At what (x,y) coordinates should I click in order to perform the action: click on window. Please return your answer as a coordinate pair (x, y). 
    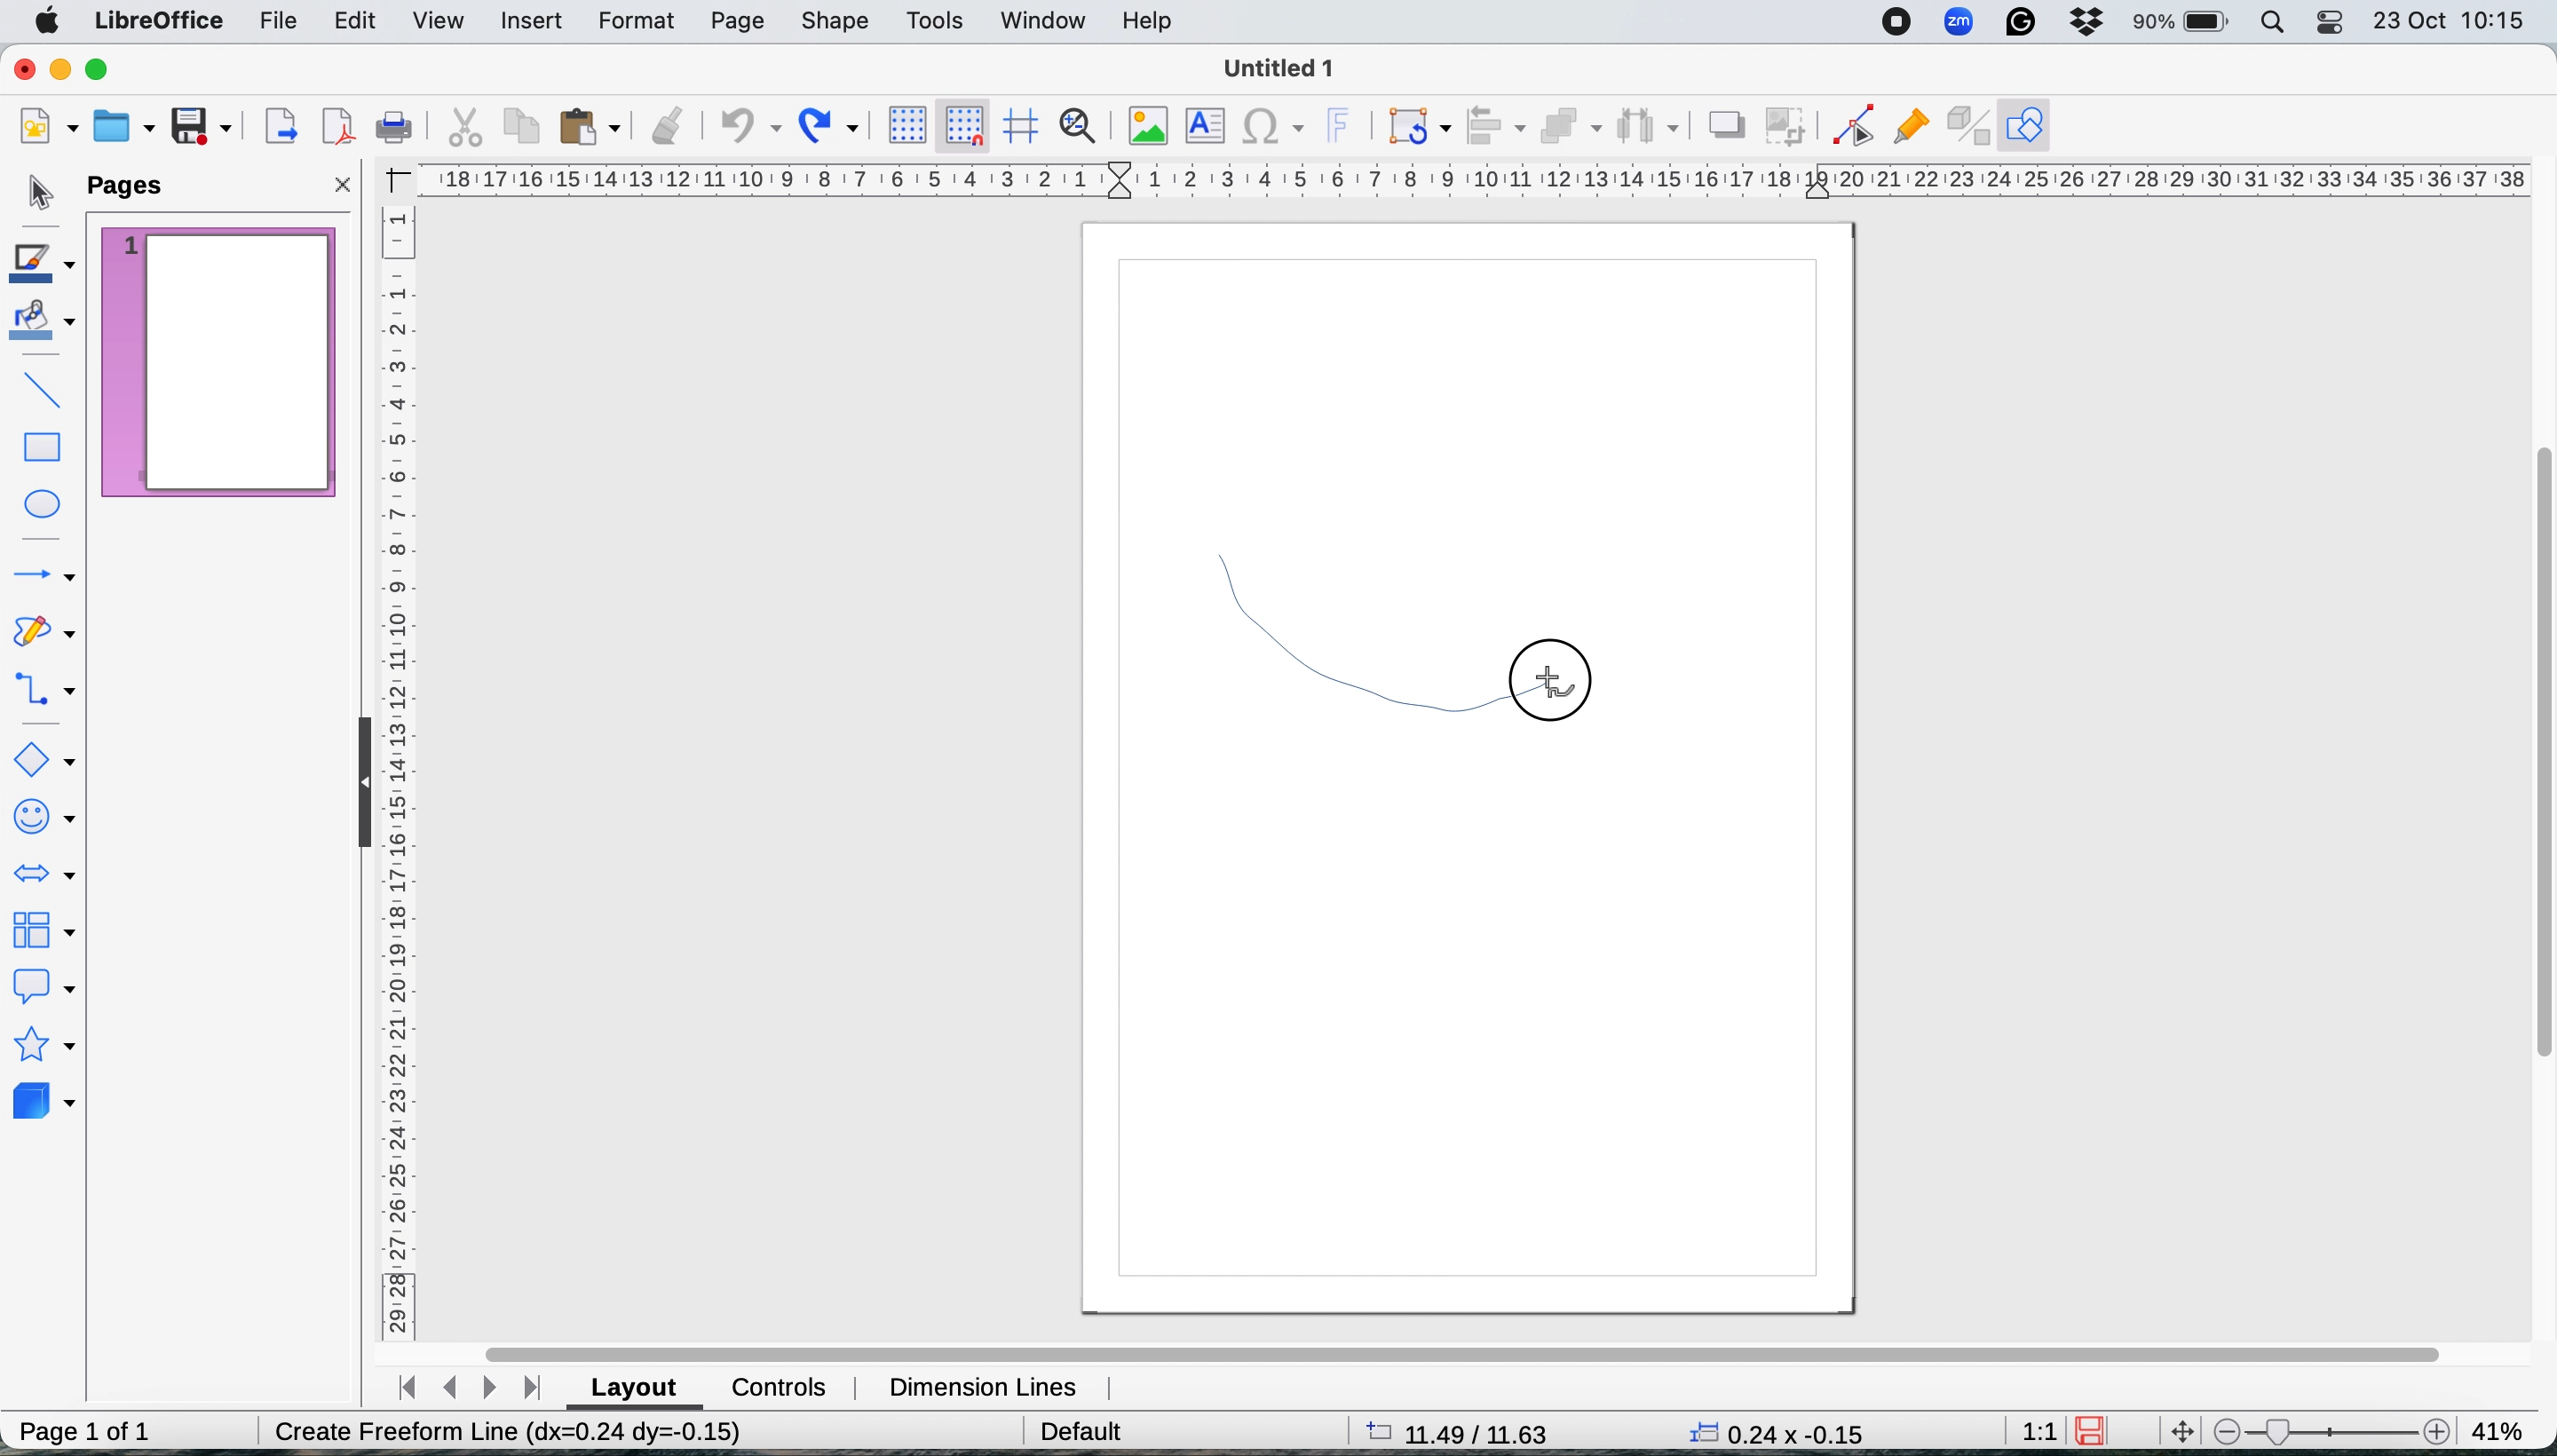
    Looking at the image, I should click on (1043, 21).